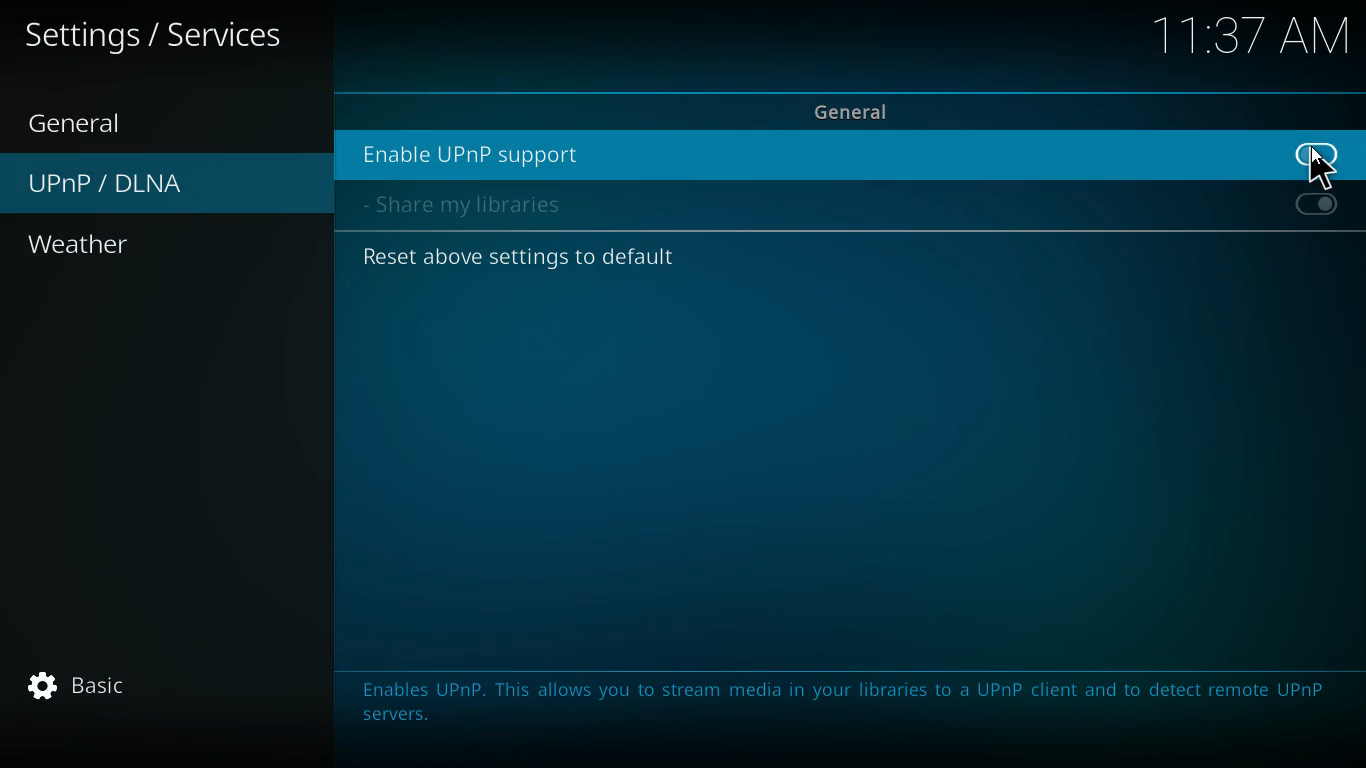  I want to click on weather, so click(125, 246).